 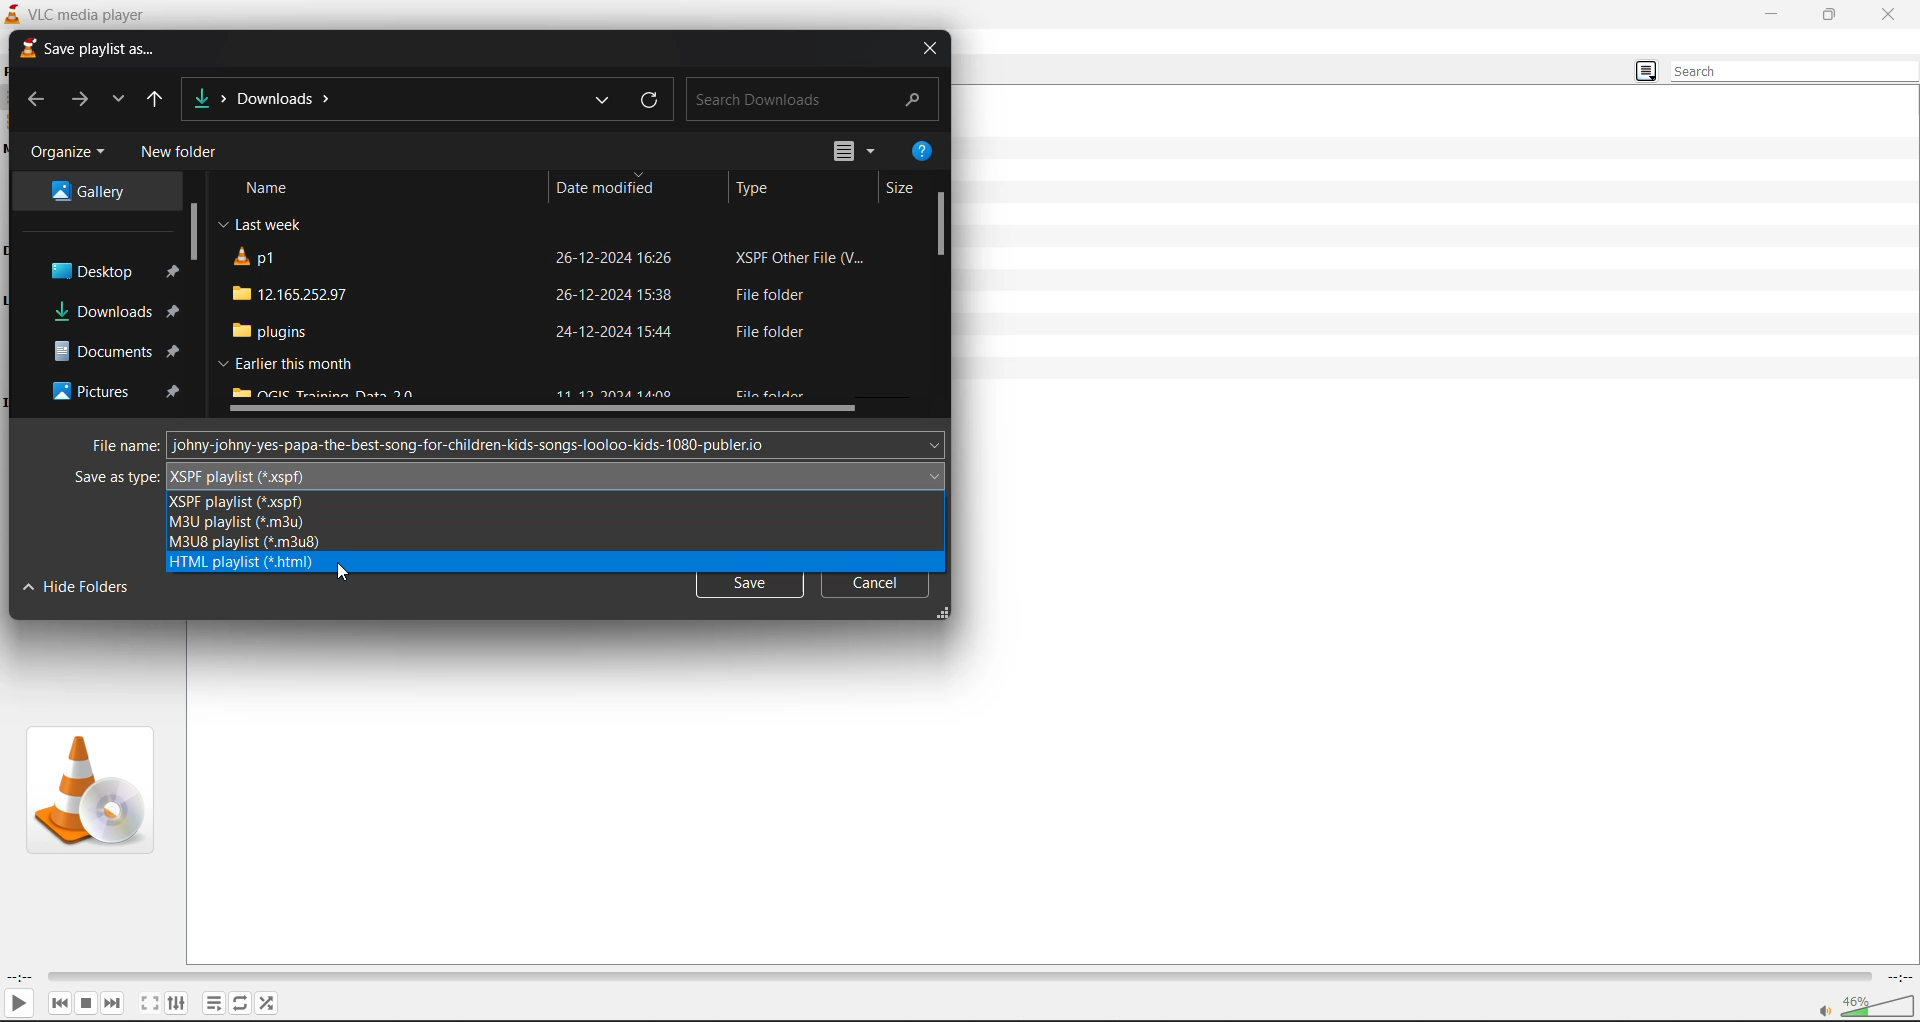 I want to click on downloads, so click(x=115, y=312).